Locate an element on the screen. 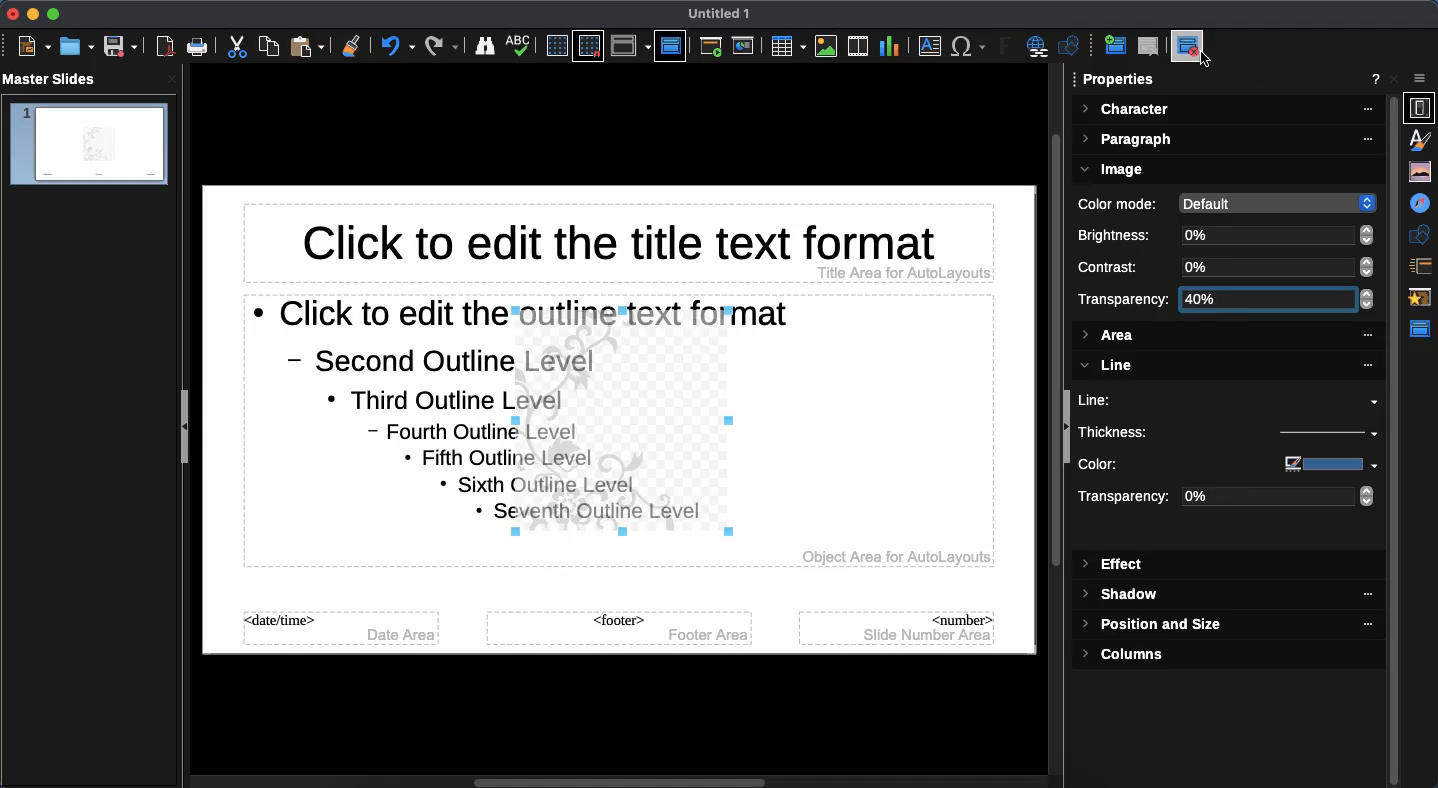 The height and width of the screenshot is (788, 1438). Color is located at coordinates (1157, 465).